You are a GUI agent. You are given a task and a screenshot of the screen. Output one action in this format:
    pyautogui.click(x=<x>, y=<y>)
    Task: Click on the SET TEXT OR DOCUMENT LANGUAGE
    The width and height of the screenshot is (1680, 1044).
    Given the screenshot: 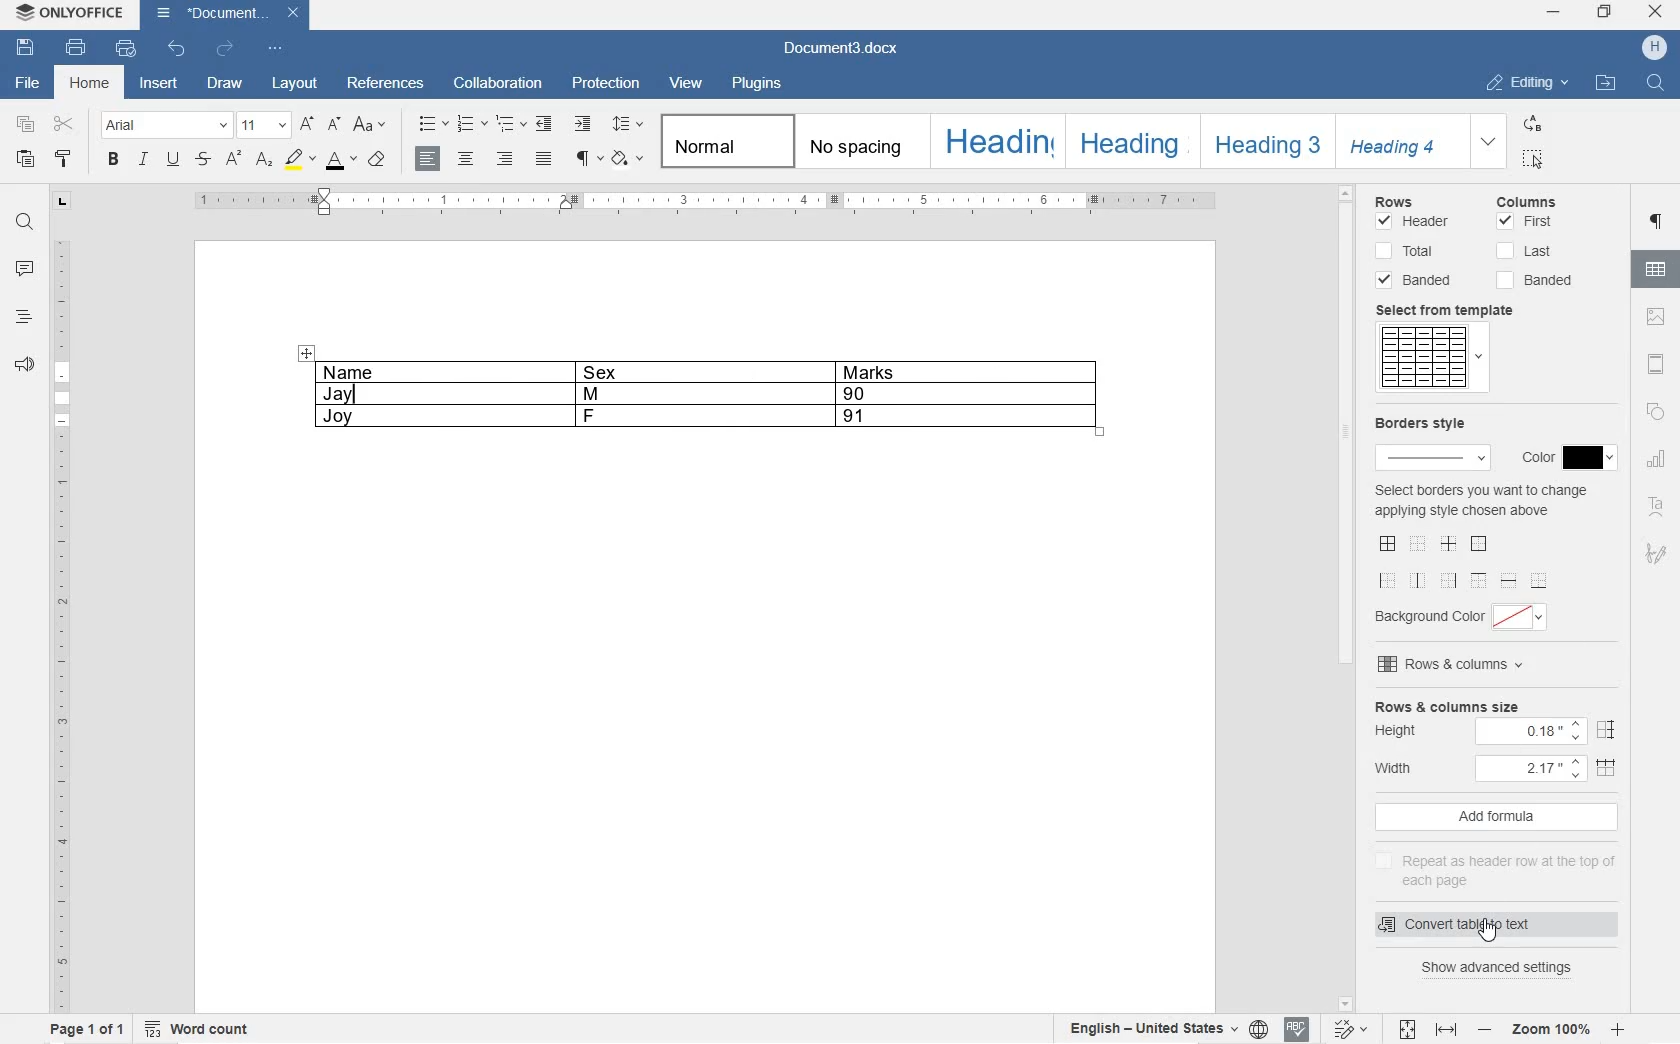 What is the action you would take?
    pyautogui.click(x=1165, y=1029)
    